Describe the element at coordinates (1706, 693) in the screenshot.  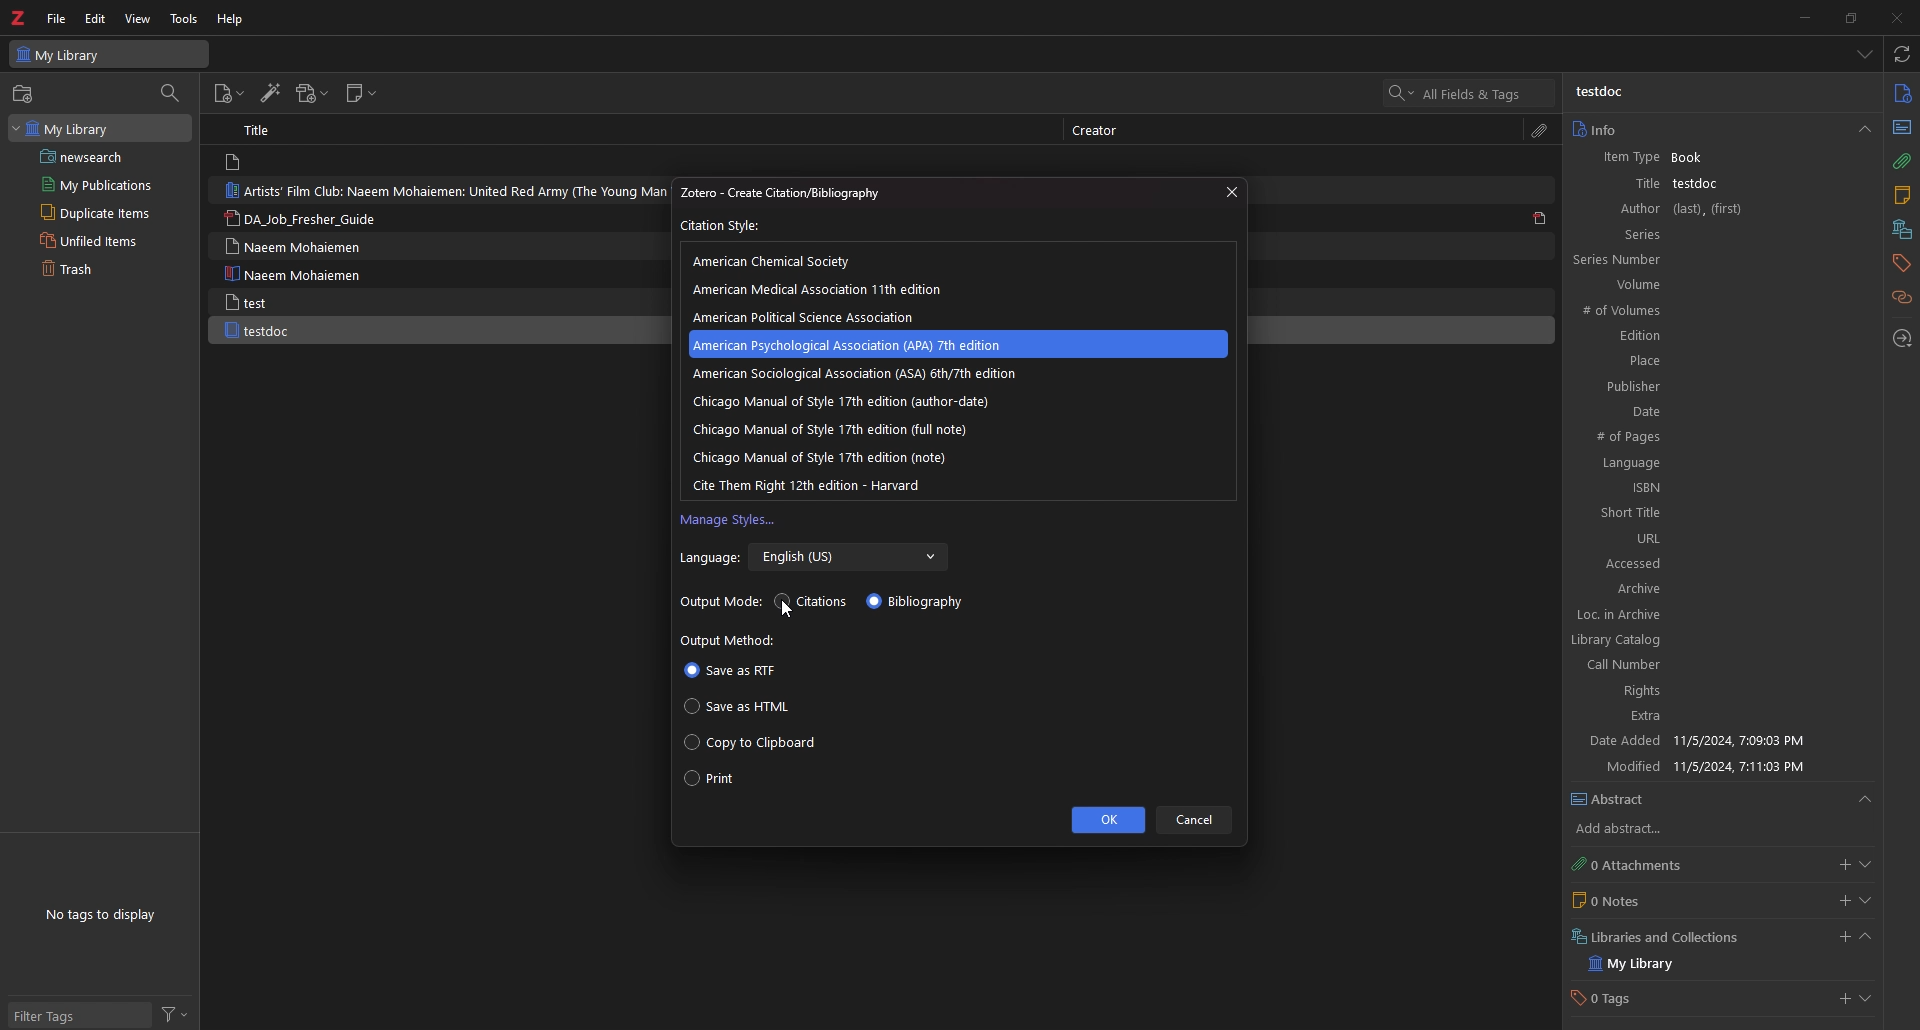
I see `Rights` at that location.